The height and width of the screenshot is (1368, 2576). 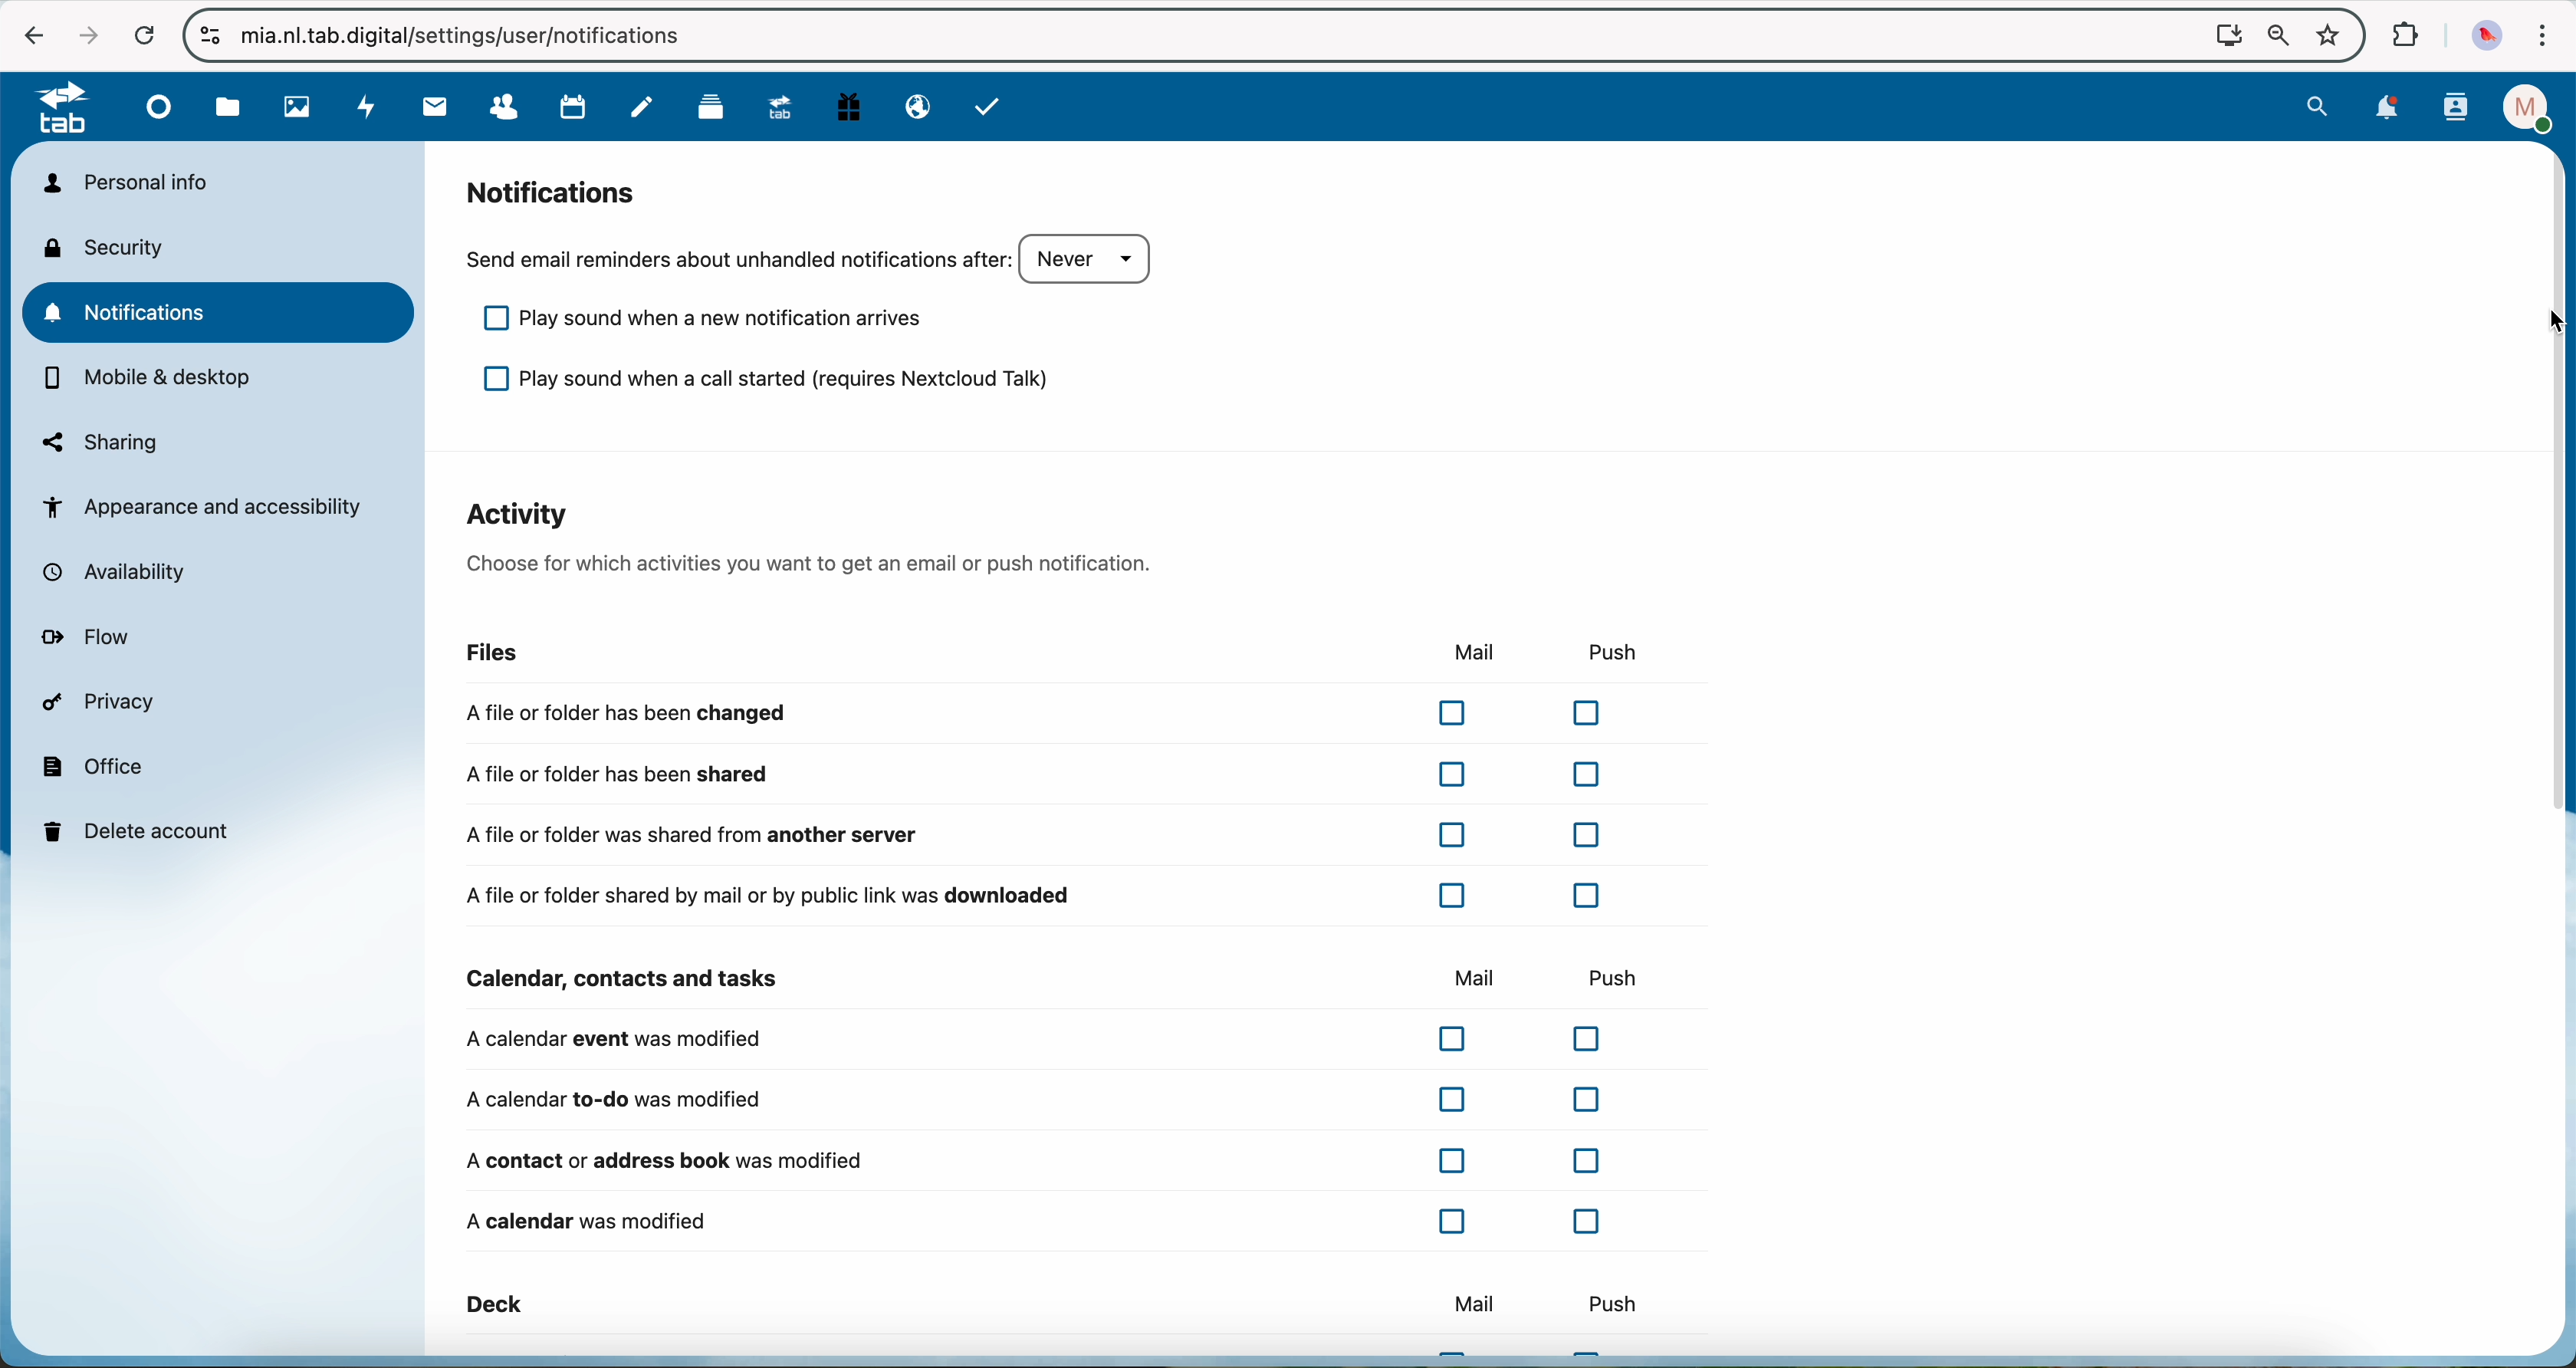 I want to click on send emails reminders, so click(x=813, y=259).